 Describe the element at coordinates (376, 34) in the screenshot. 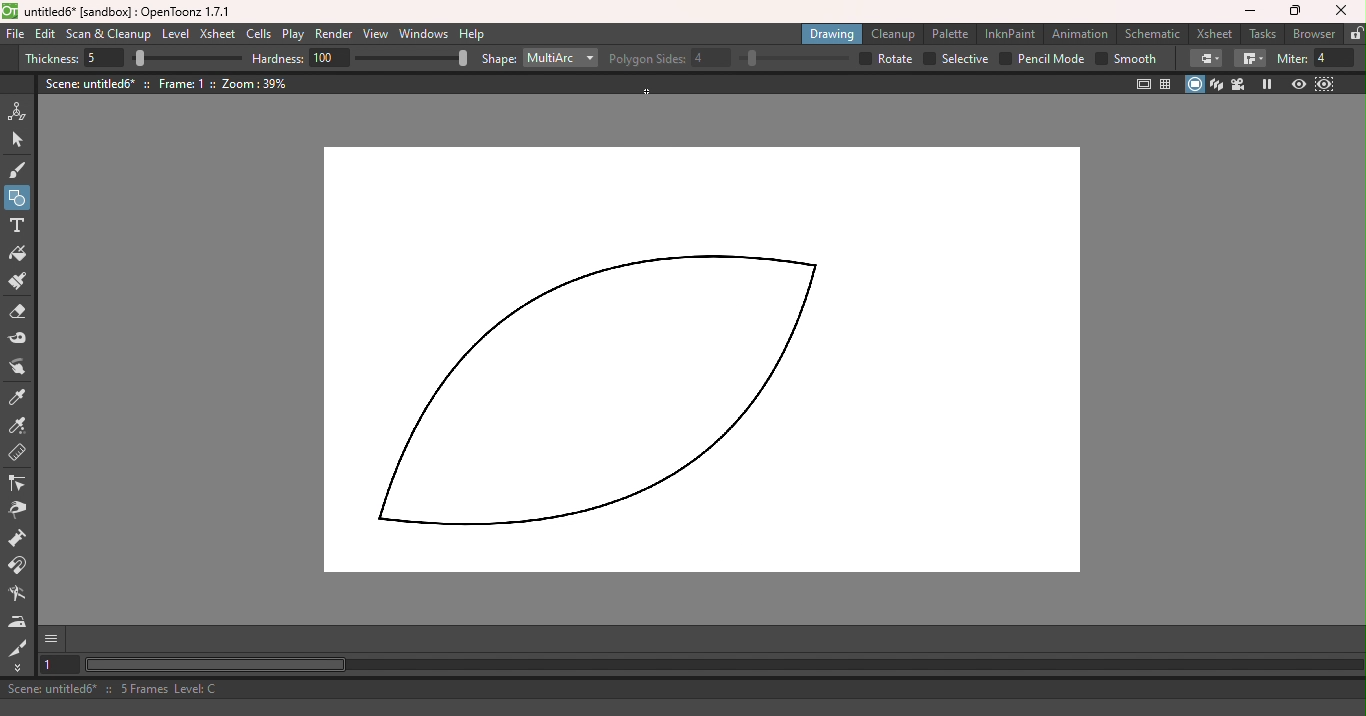

I see `View` at that location.